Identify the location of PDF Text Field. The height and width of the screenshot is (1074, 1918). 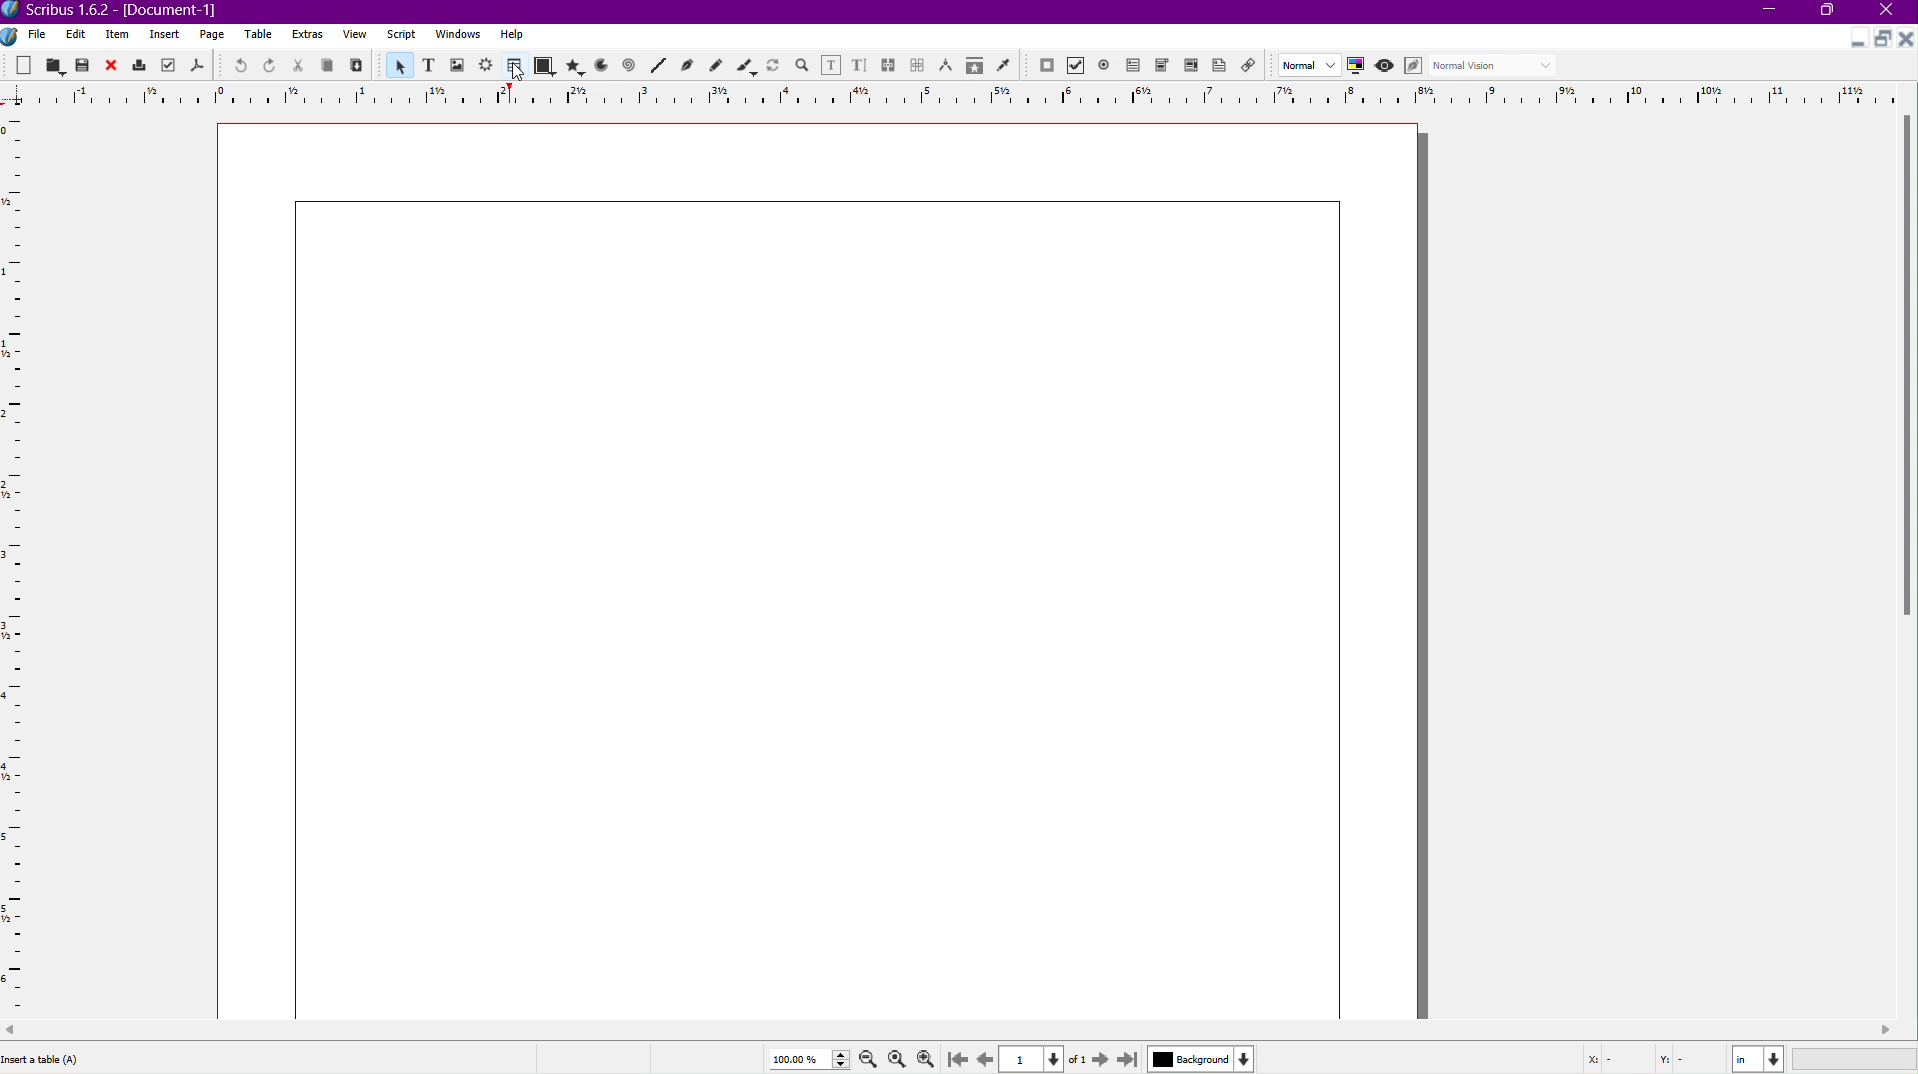
(1137, 68).